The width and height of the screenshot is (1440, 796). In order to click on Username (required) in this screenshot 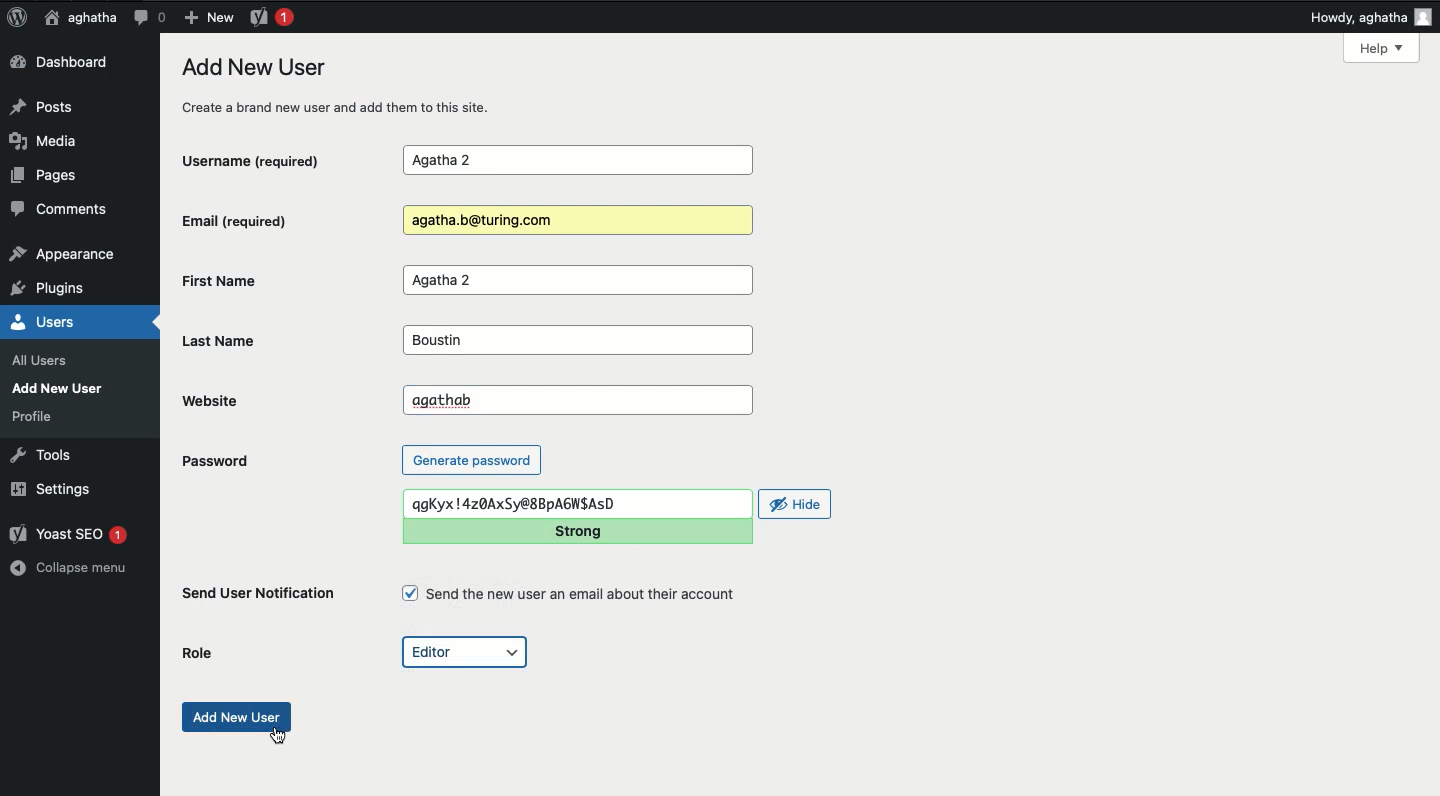, I will do `click(269, 159)`.